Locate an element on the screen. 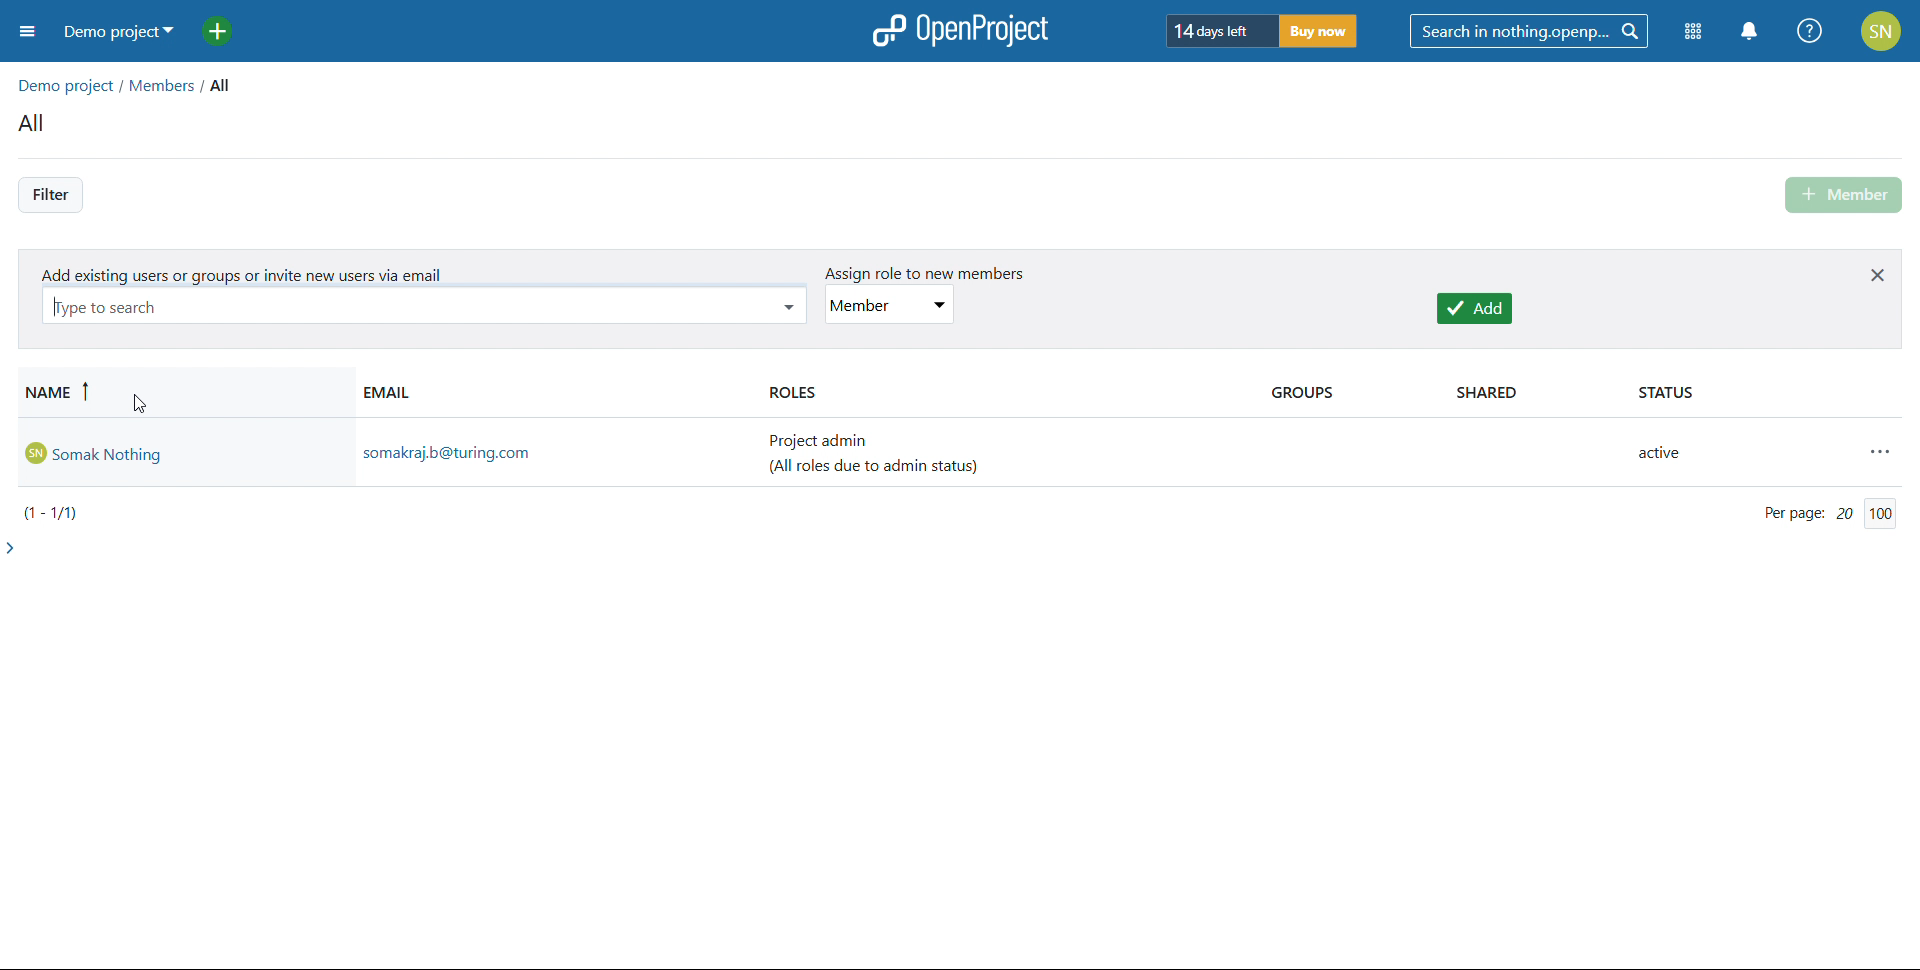 This screenshot has width=1920, height=970. all is located at coordinates (227, 85).